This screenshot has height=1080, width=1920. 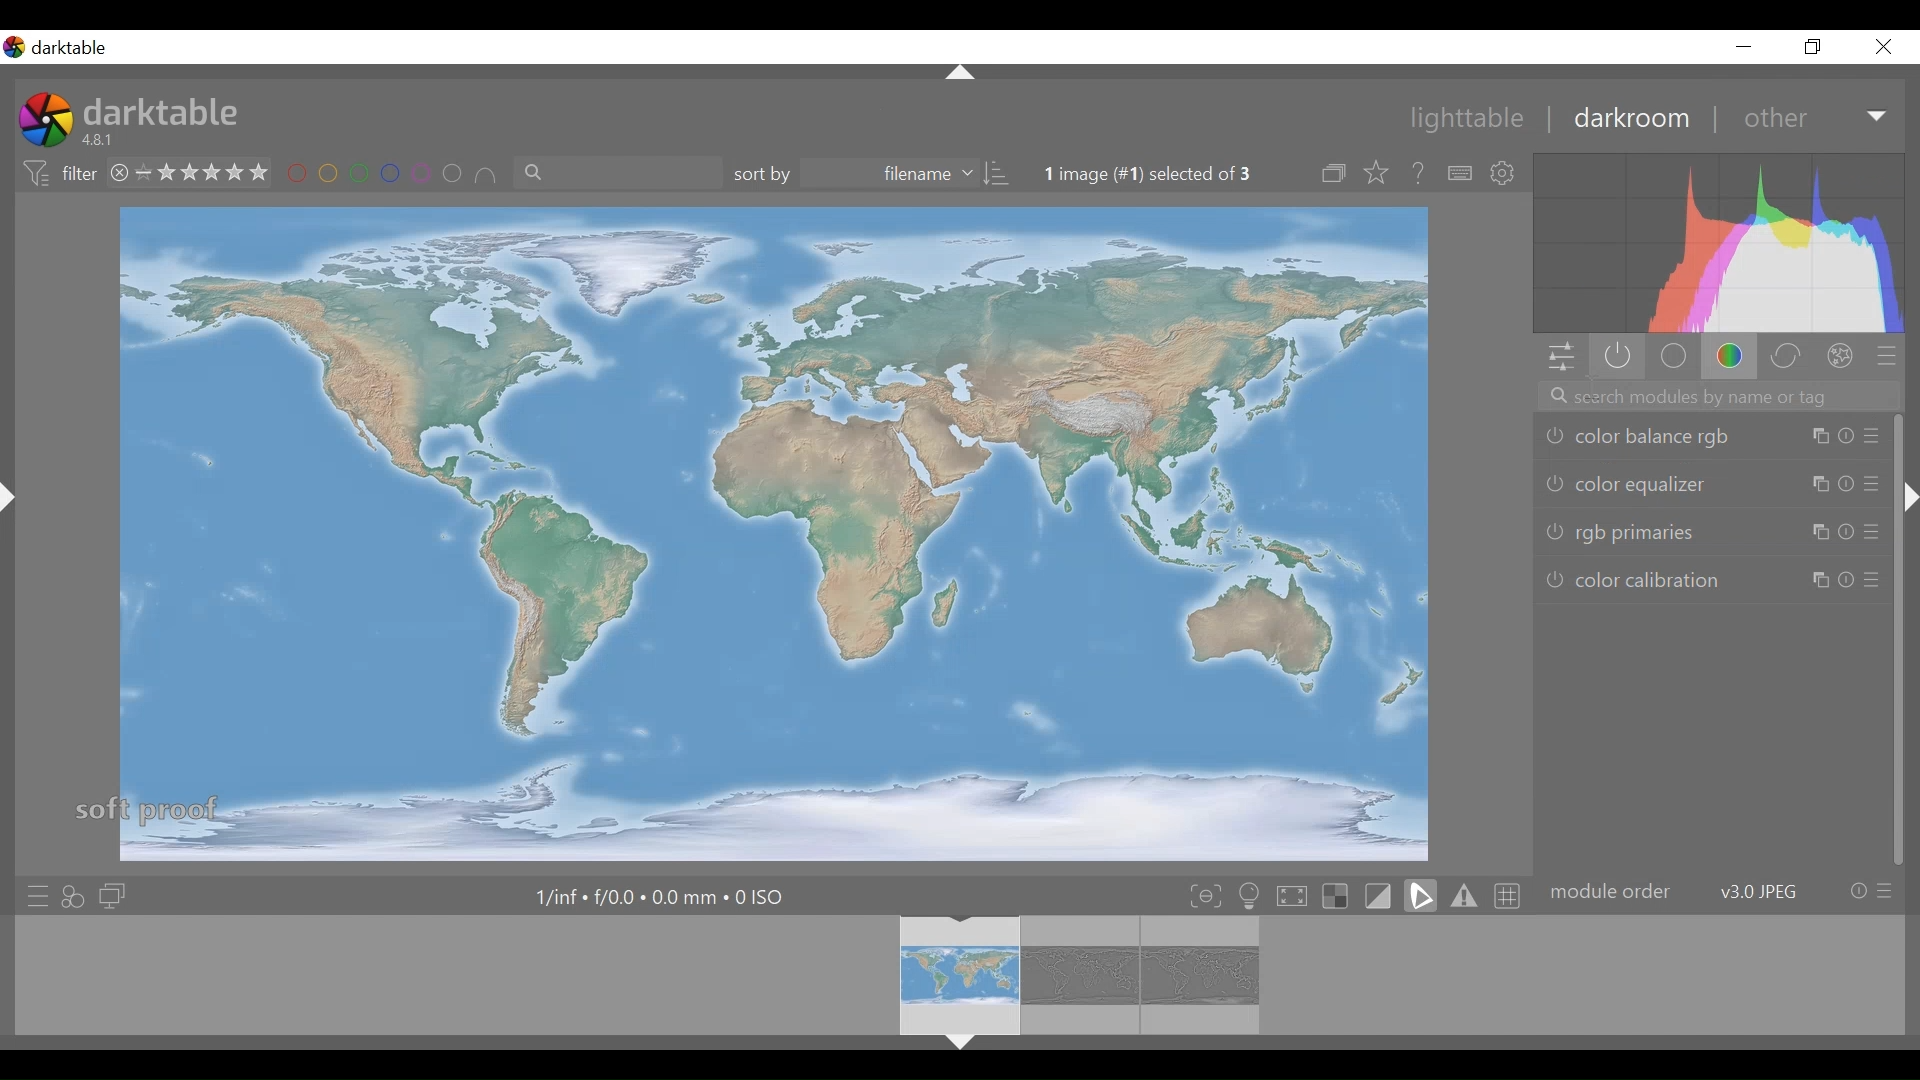 I want to click on , so click(x=15, y=510).